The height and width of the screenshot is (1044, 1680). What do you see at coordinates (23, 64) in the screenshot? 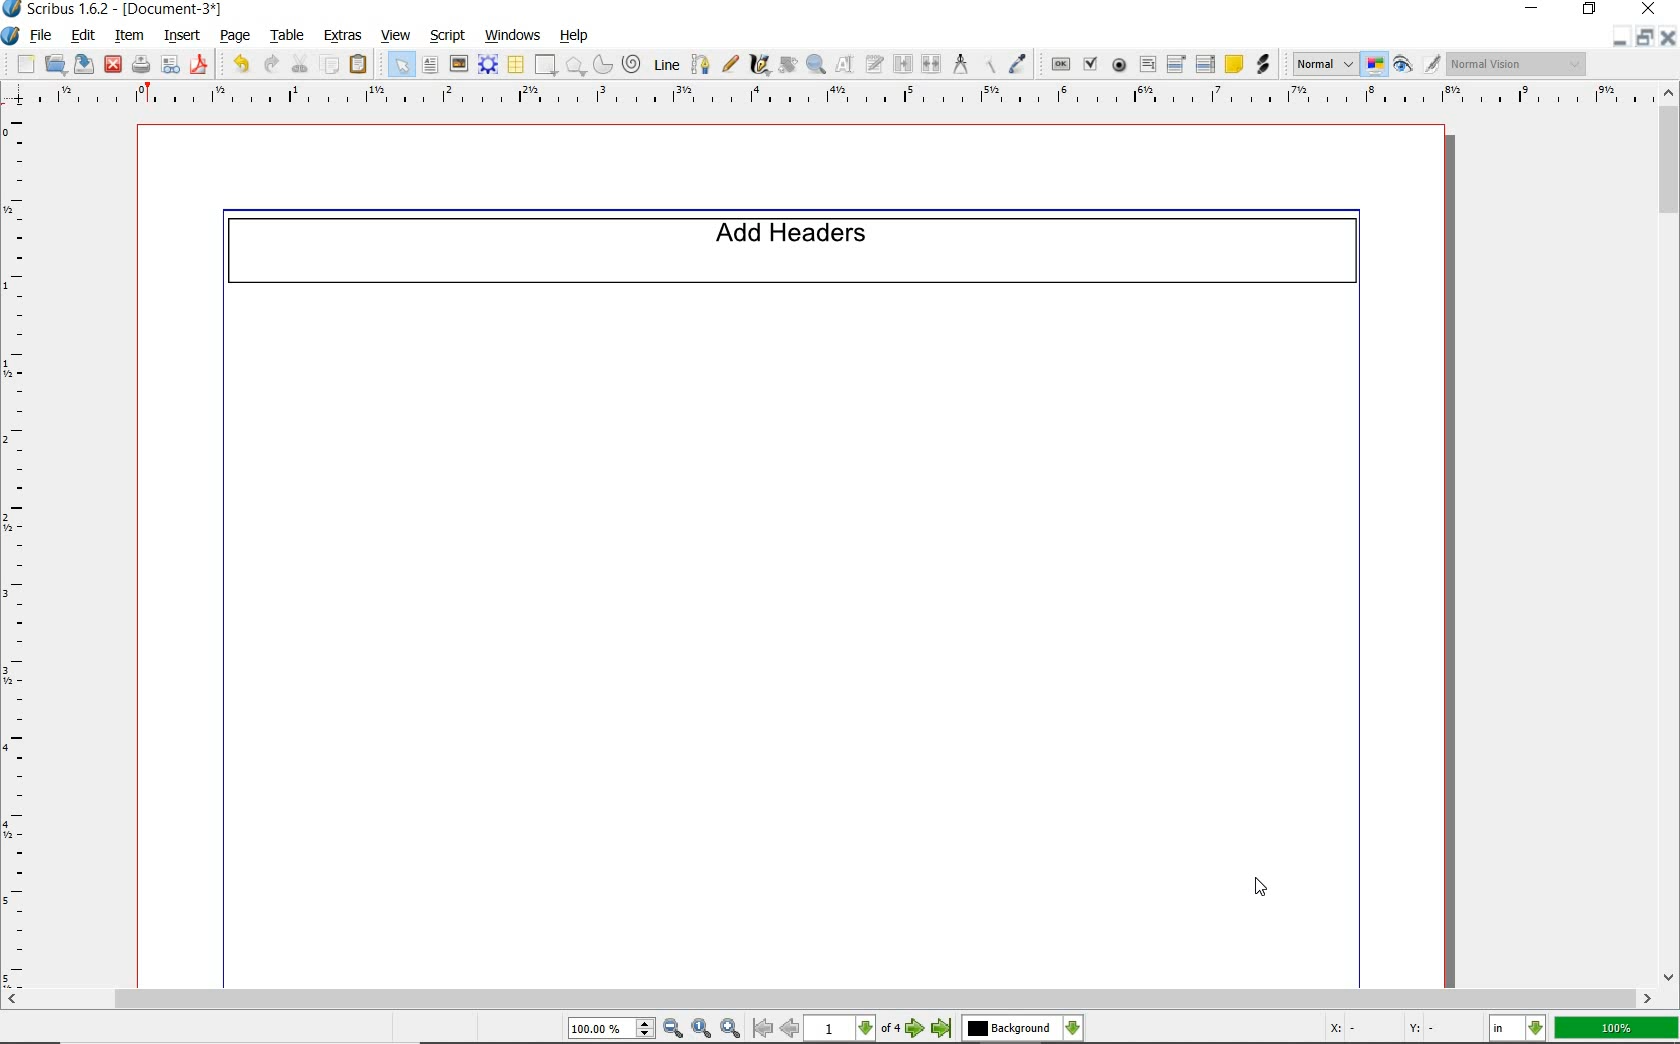
I see `new` at bounding box center [23, 64].